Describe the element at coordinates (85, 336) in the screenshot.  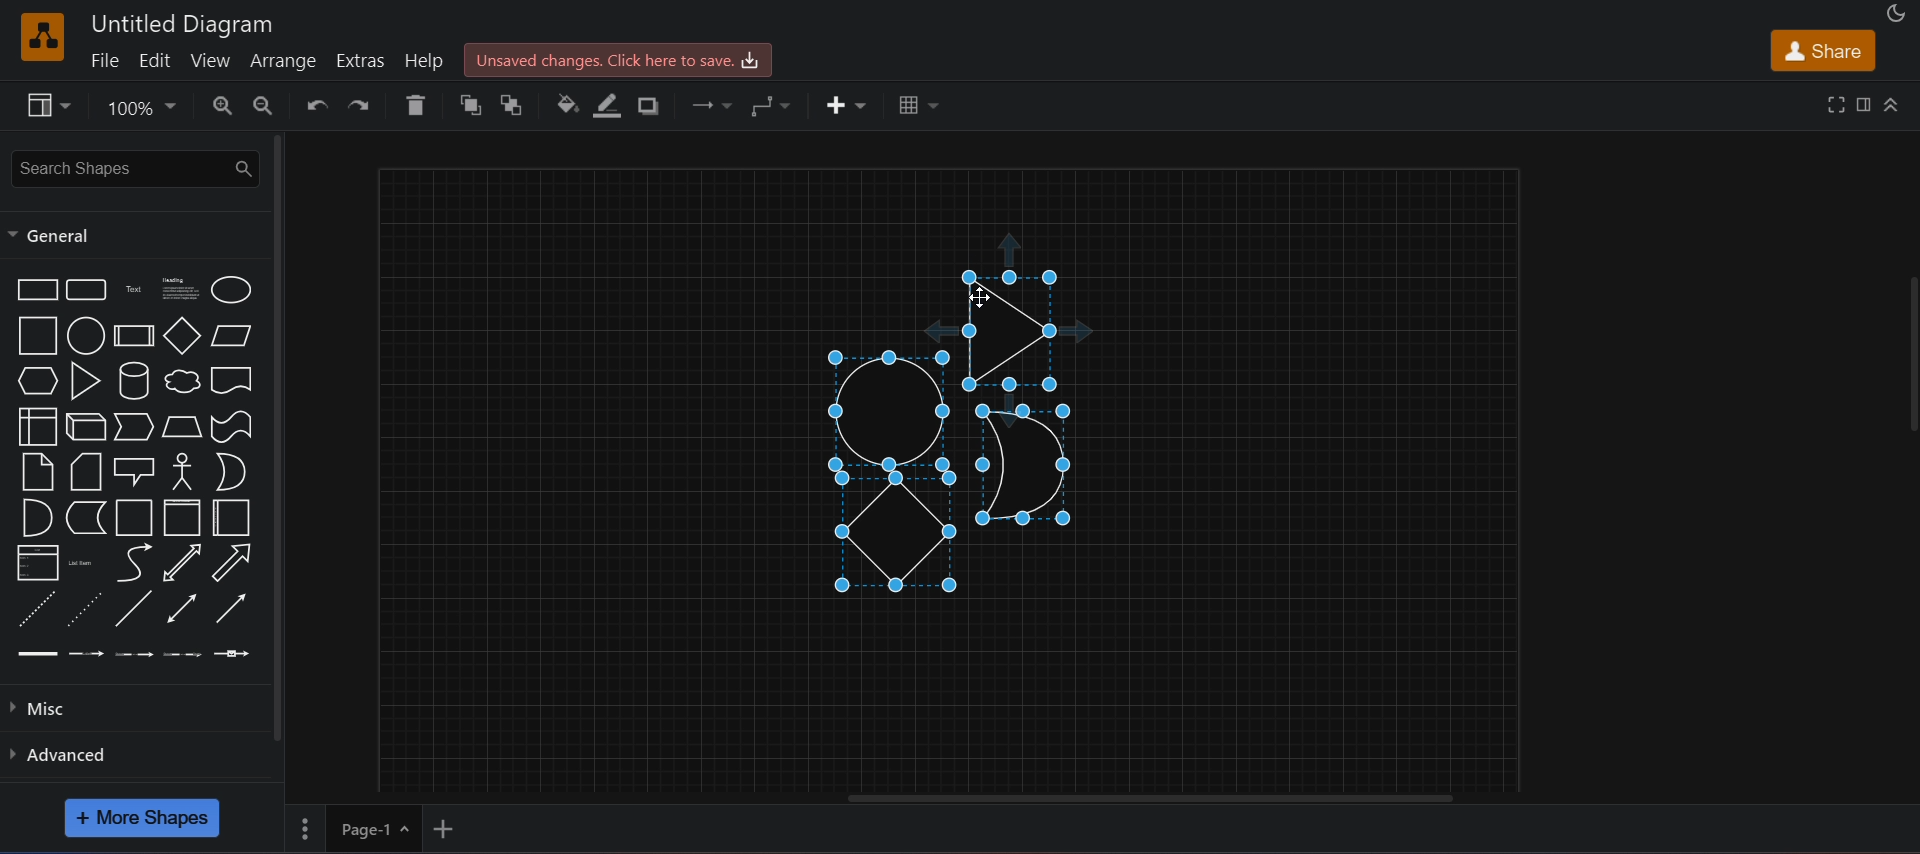
I see `circle` at that location.